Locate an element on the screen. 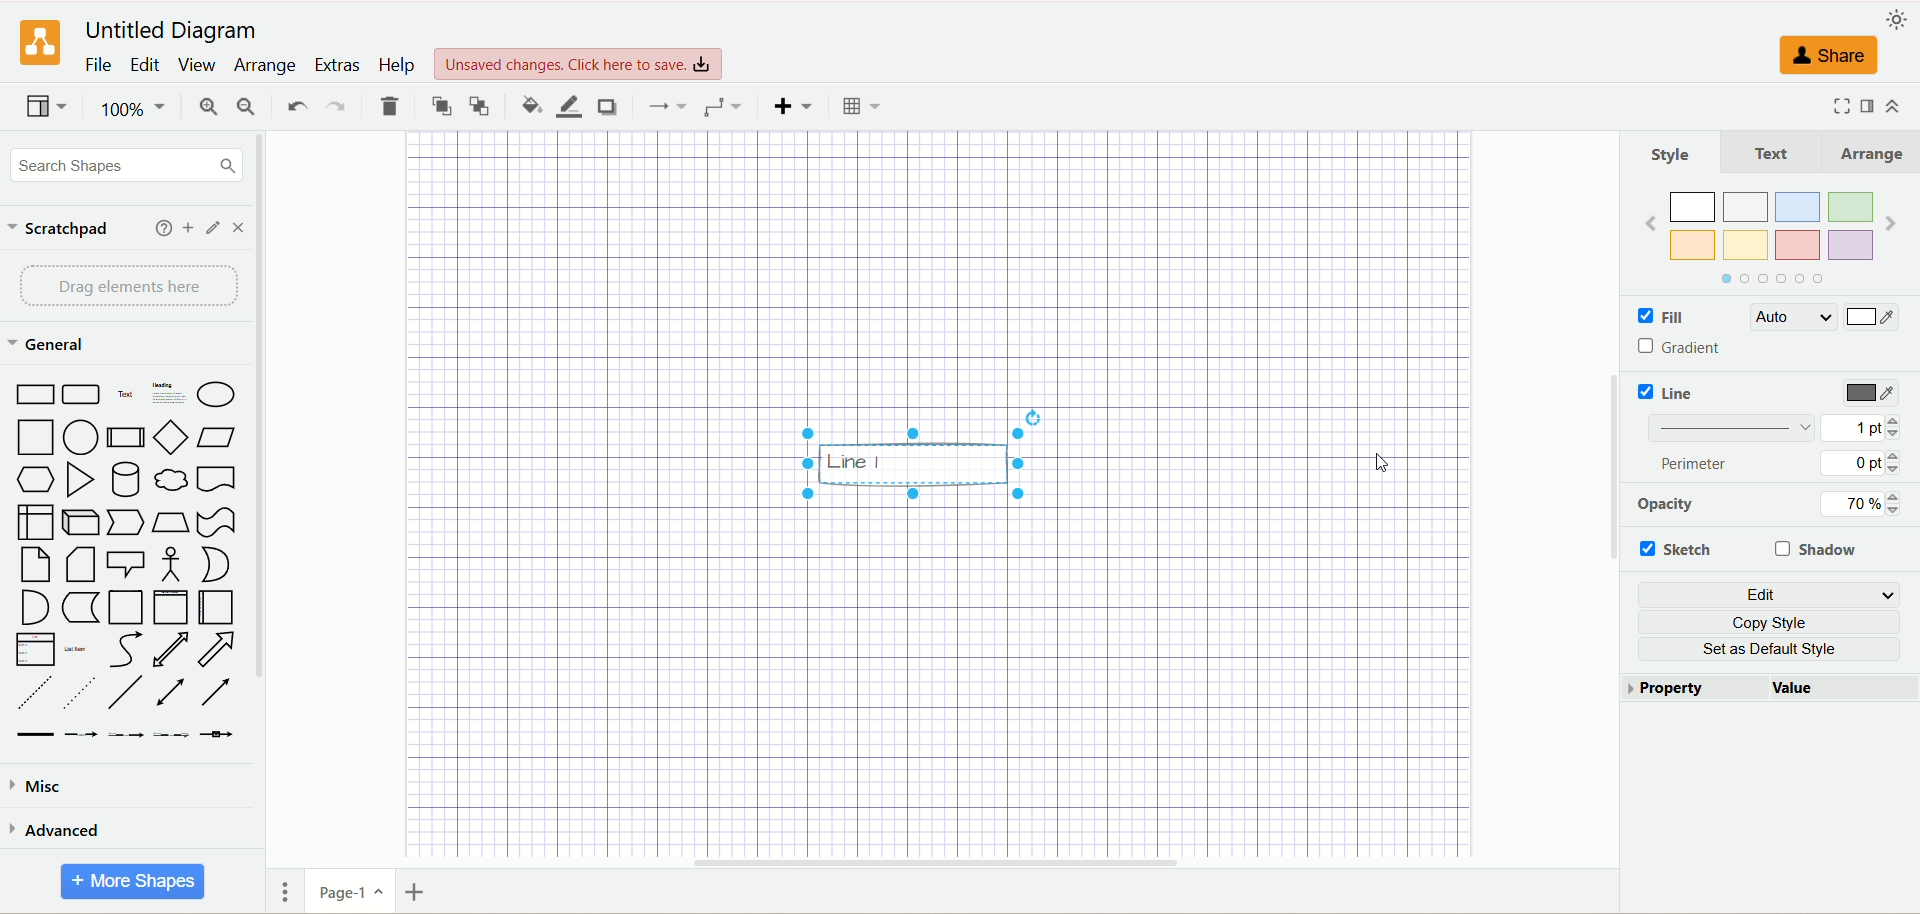  Auto is located at coordinates (1792, 319).